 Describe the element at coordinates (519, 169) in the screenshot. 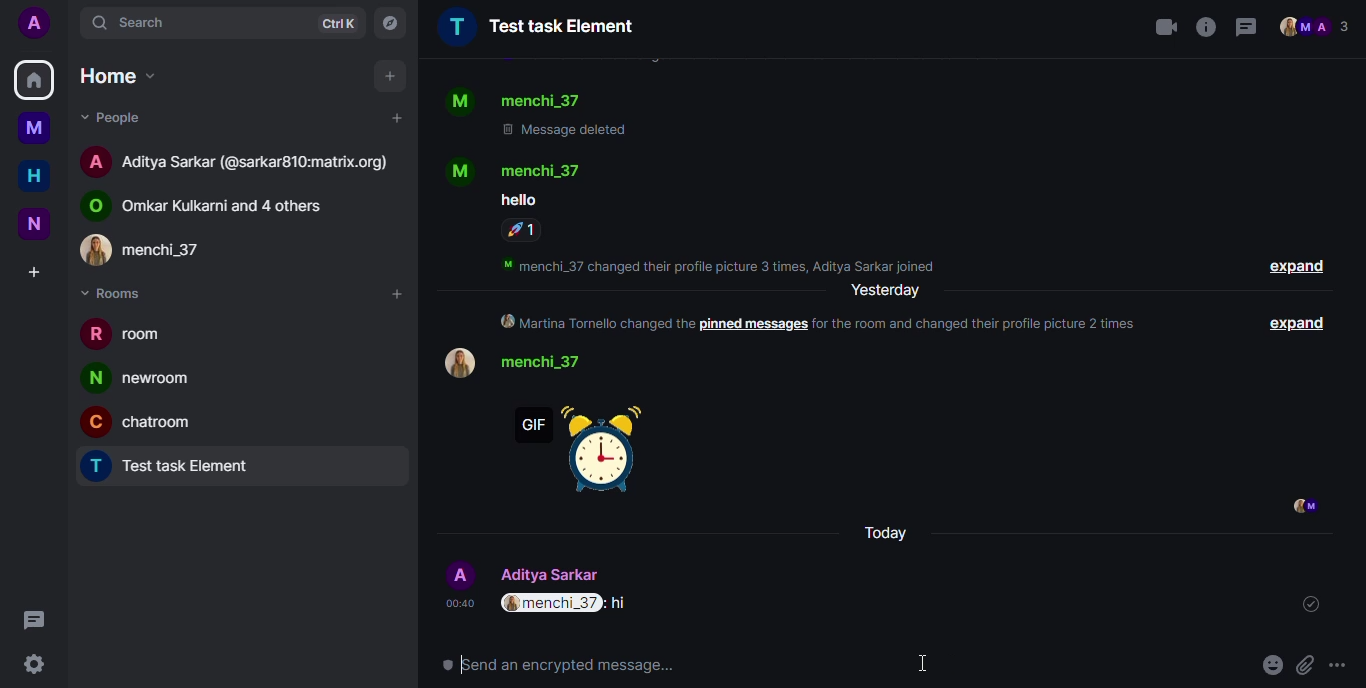

I see `contact` at that location.